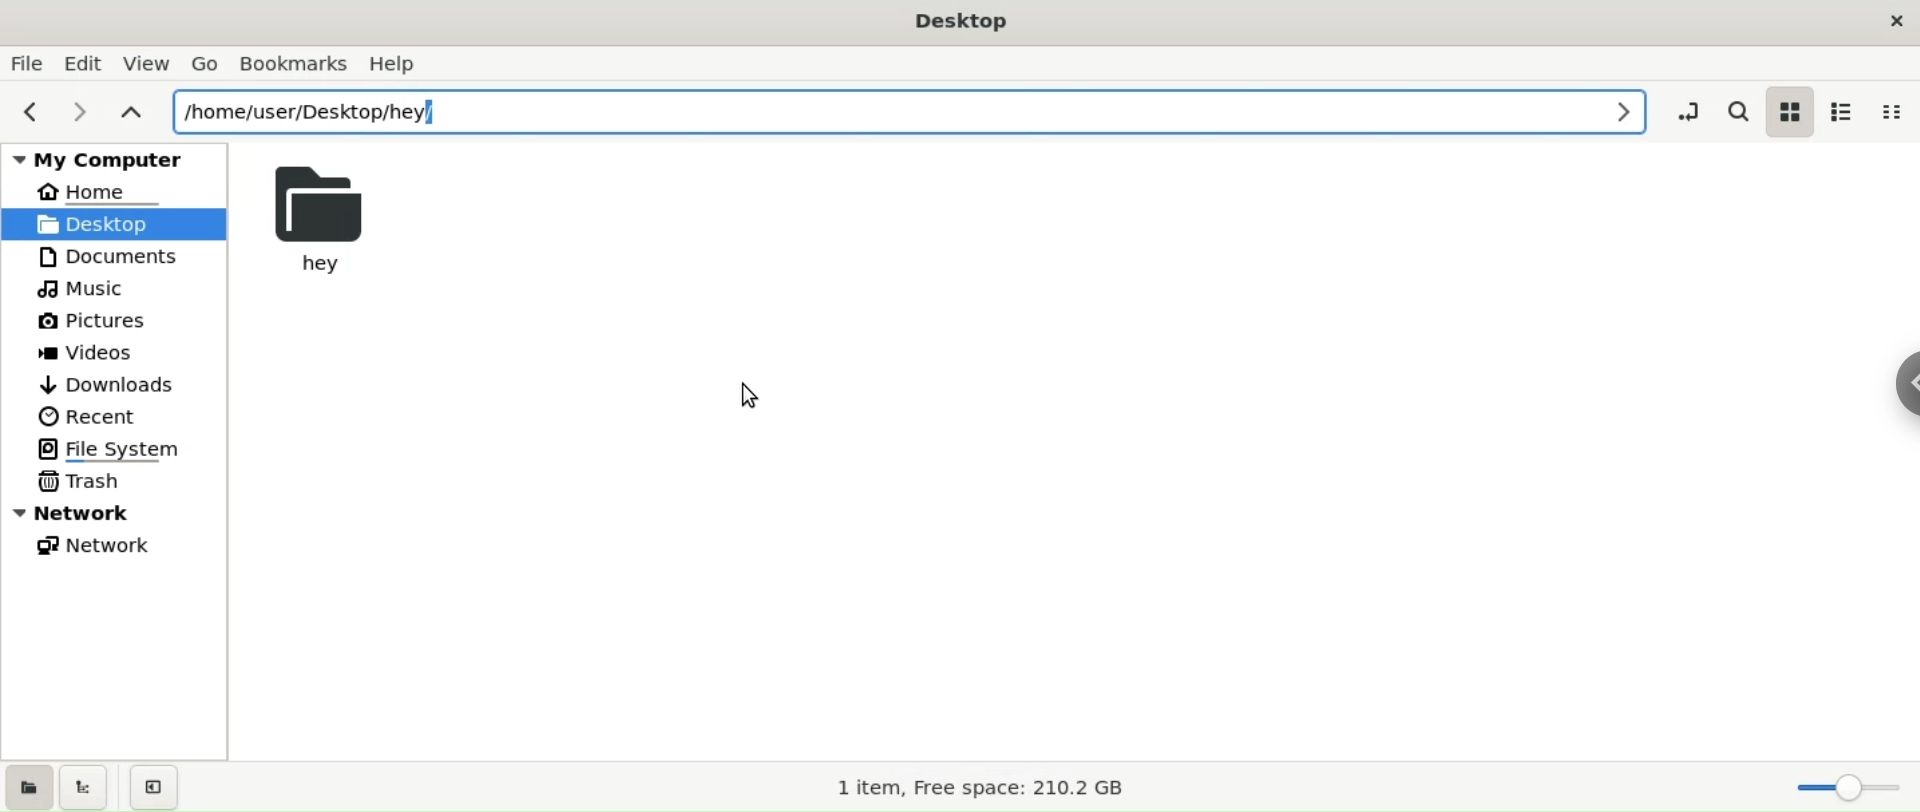 Image resolution: width=1920 pixels, height=812 pixels. Describe the element at coordinates (1900, 384) in the screenshot. I see `chrome options` at that location.